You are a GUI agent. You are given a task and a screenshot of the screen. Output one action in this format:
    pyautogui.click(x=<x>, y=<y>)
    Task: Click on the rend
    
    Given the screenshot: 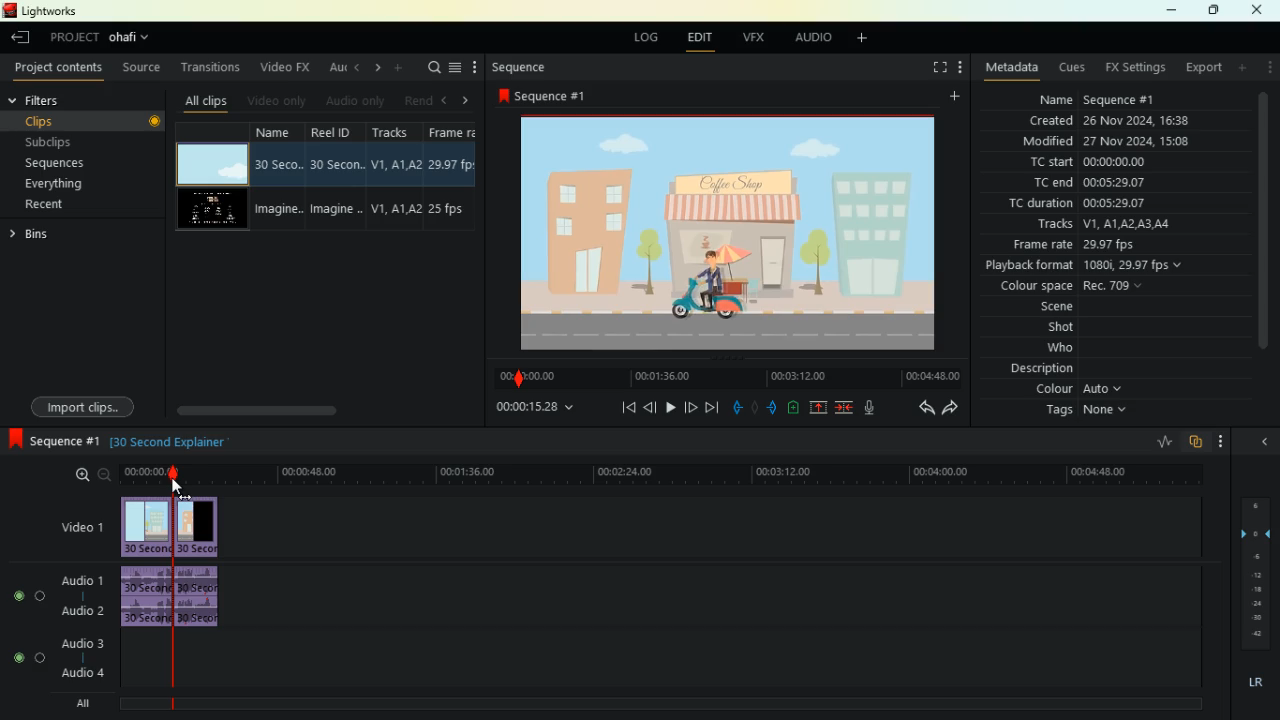 What is the action you would take?
    pyautogui.click(x=418, y=102)
    